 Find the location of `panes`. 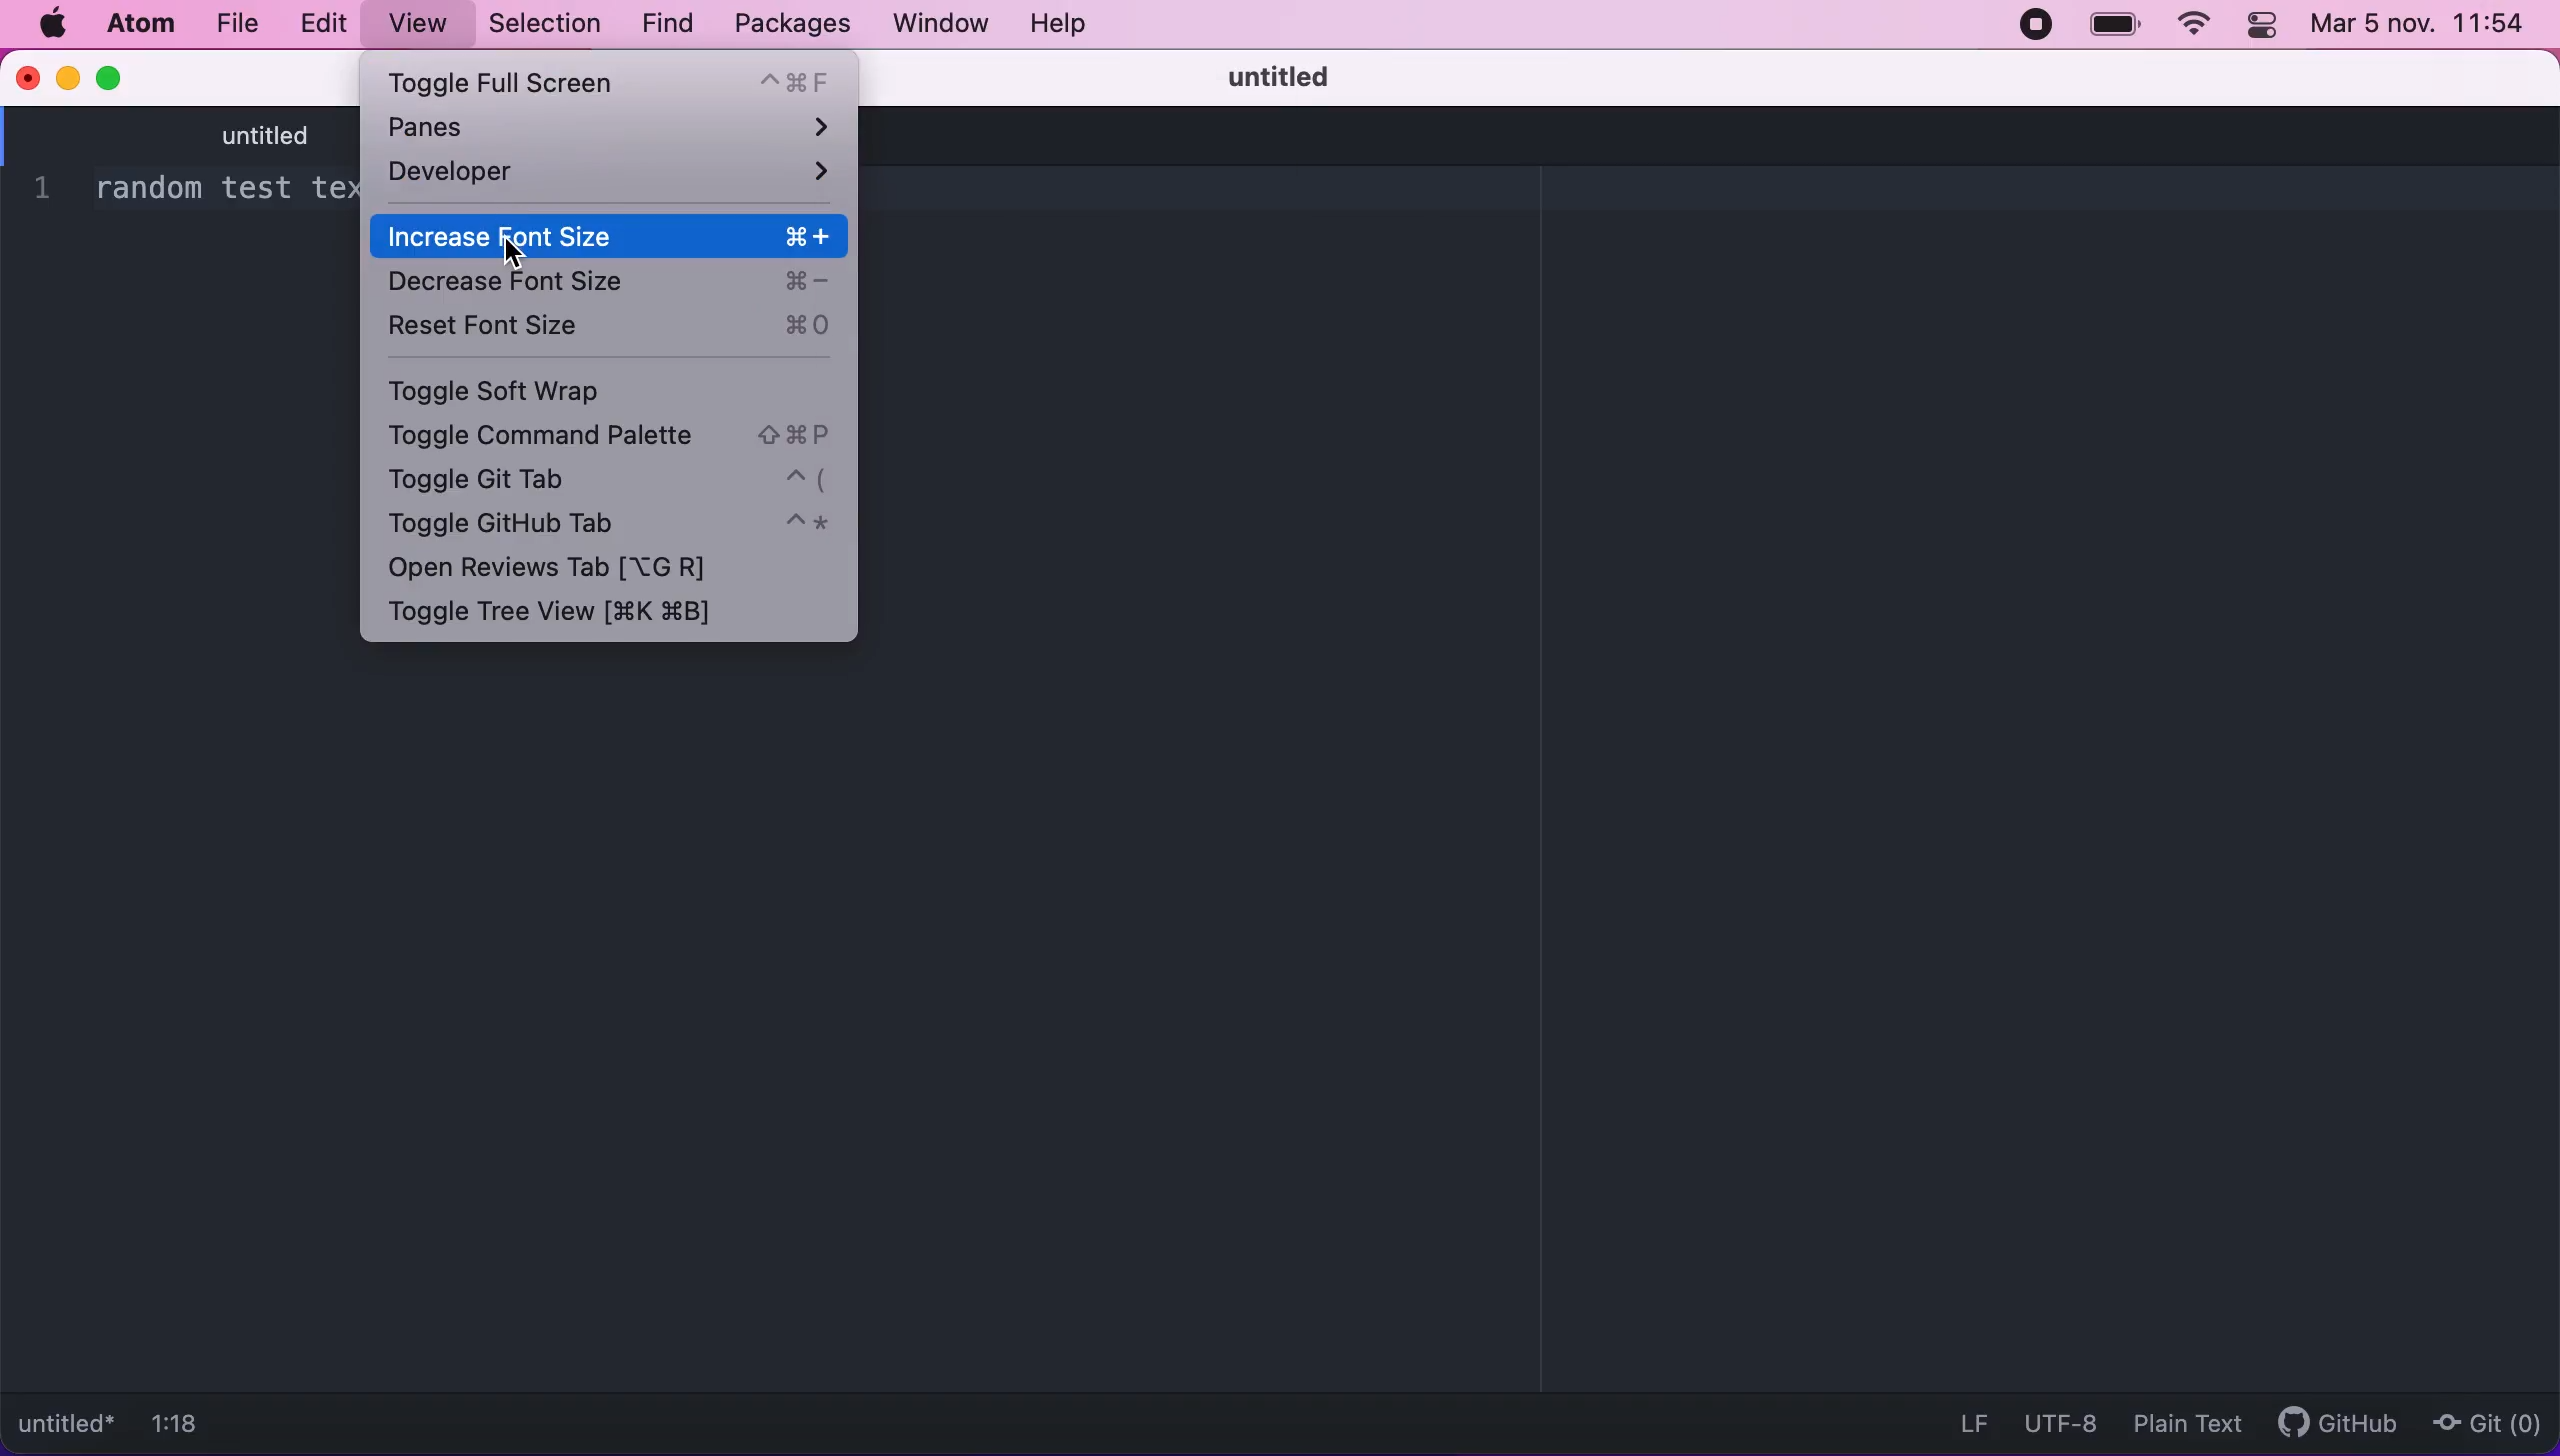

panes is located at coordinates (611, 130).